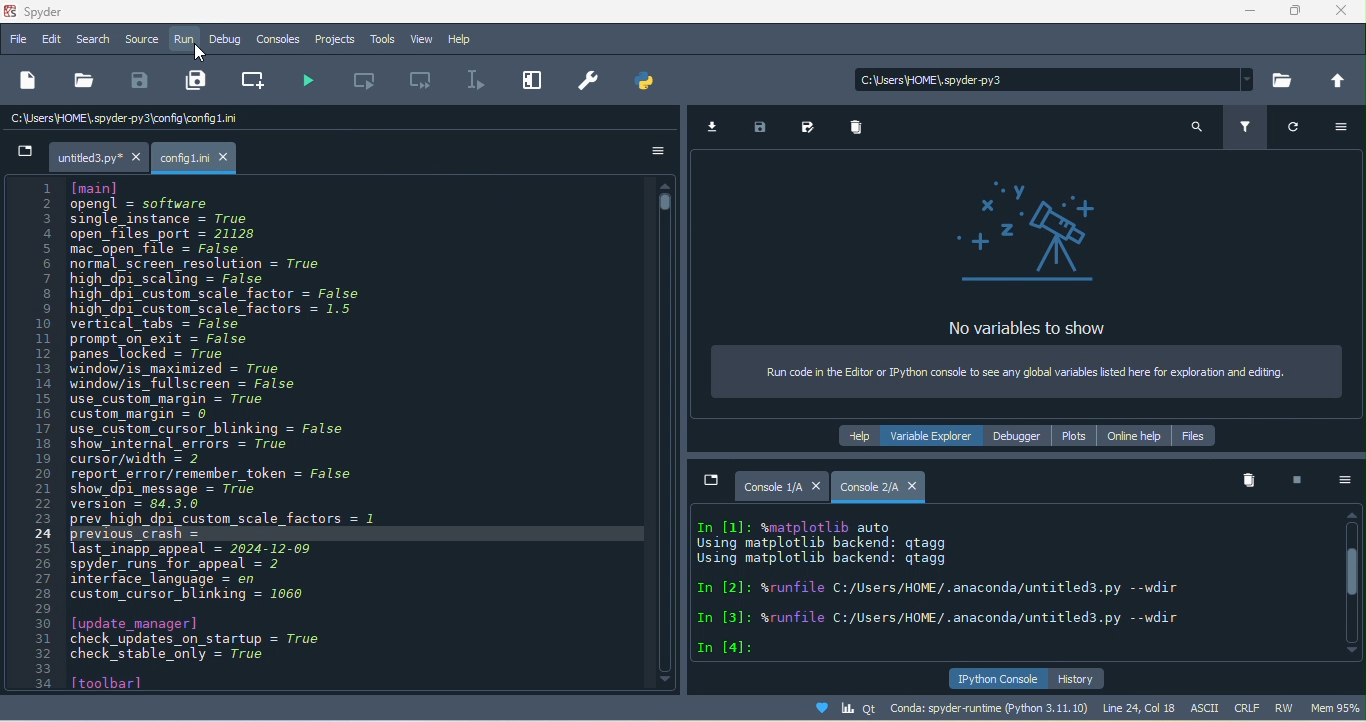 This screenshot has width=1366, height=722. I want to click on remove all, so click(1247, 482).